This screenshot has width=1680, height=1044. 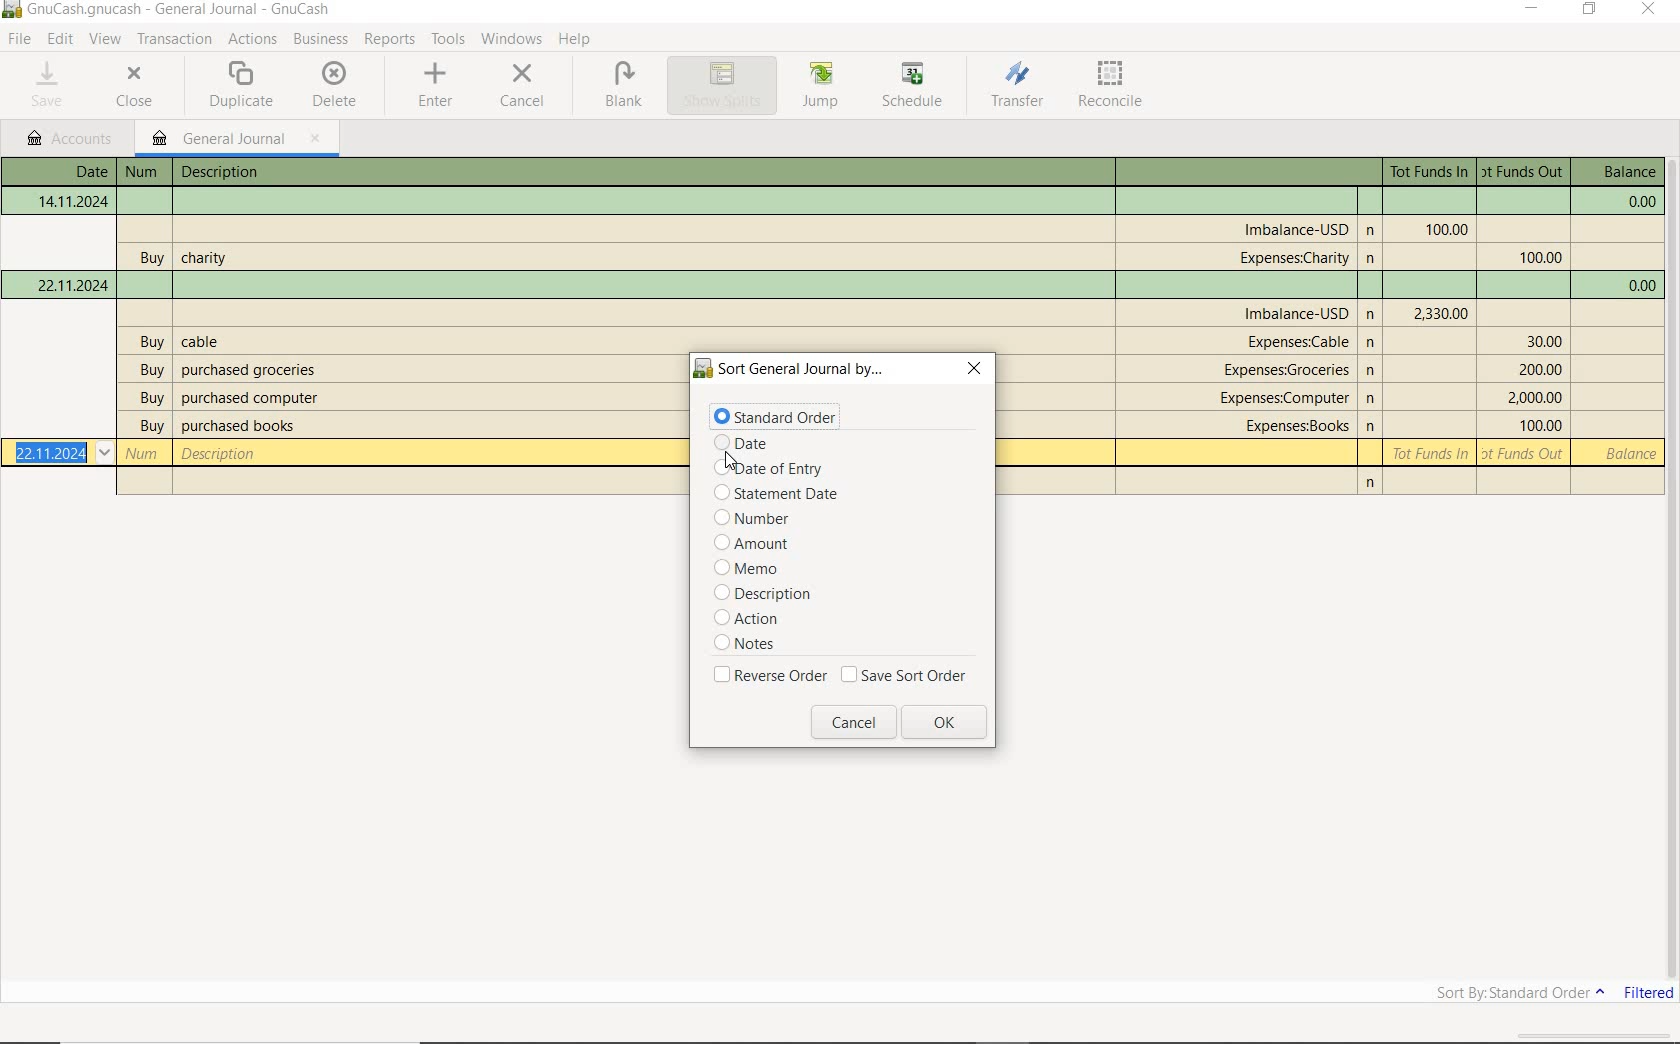 What do you see at coordinates (624, 87) in the screenshot?
I see `BLANK` at bounding box center [624, 87].